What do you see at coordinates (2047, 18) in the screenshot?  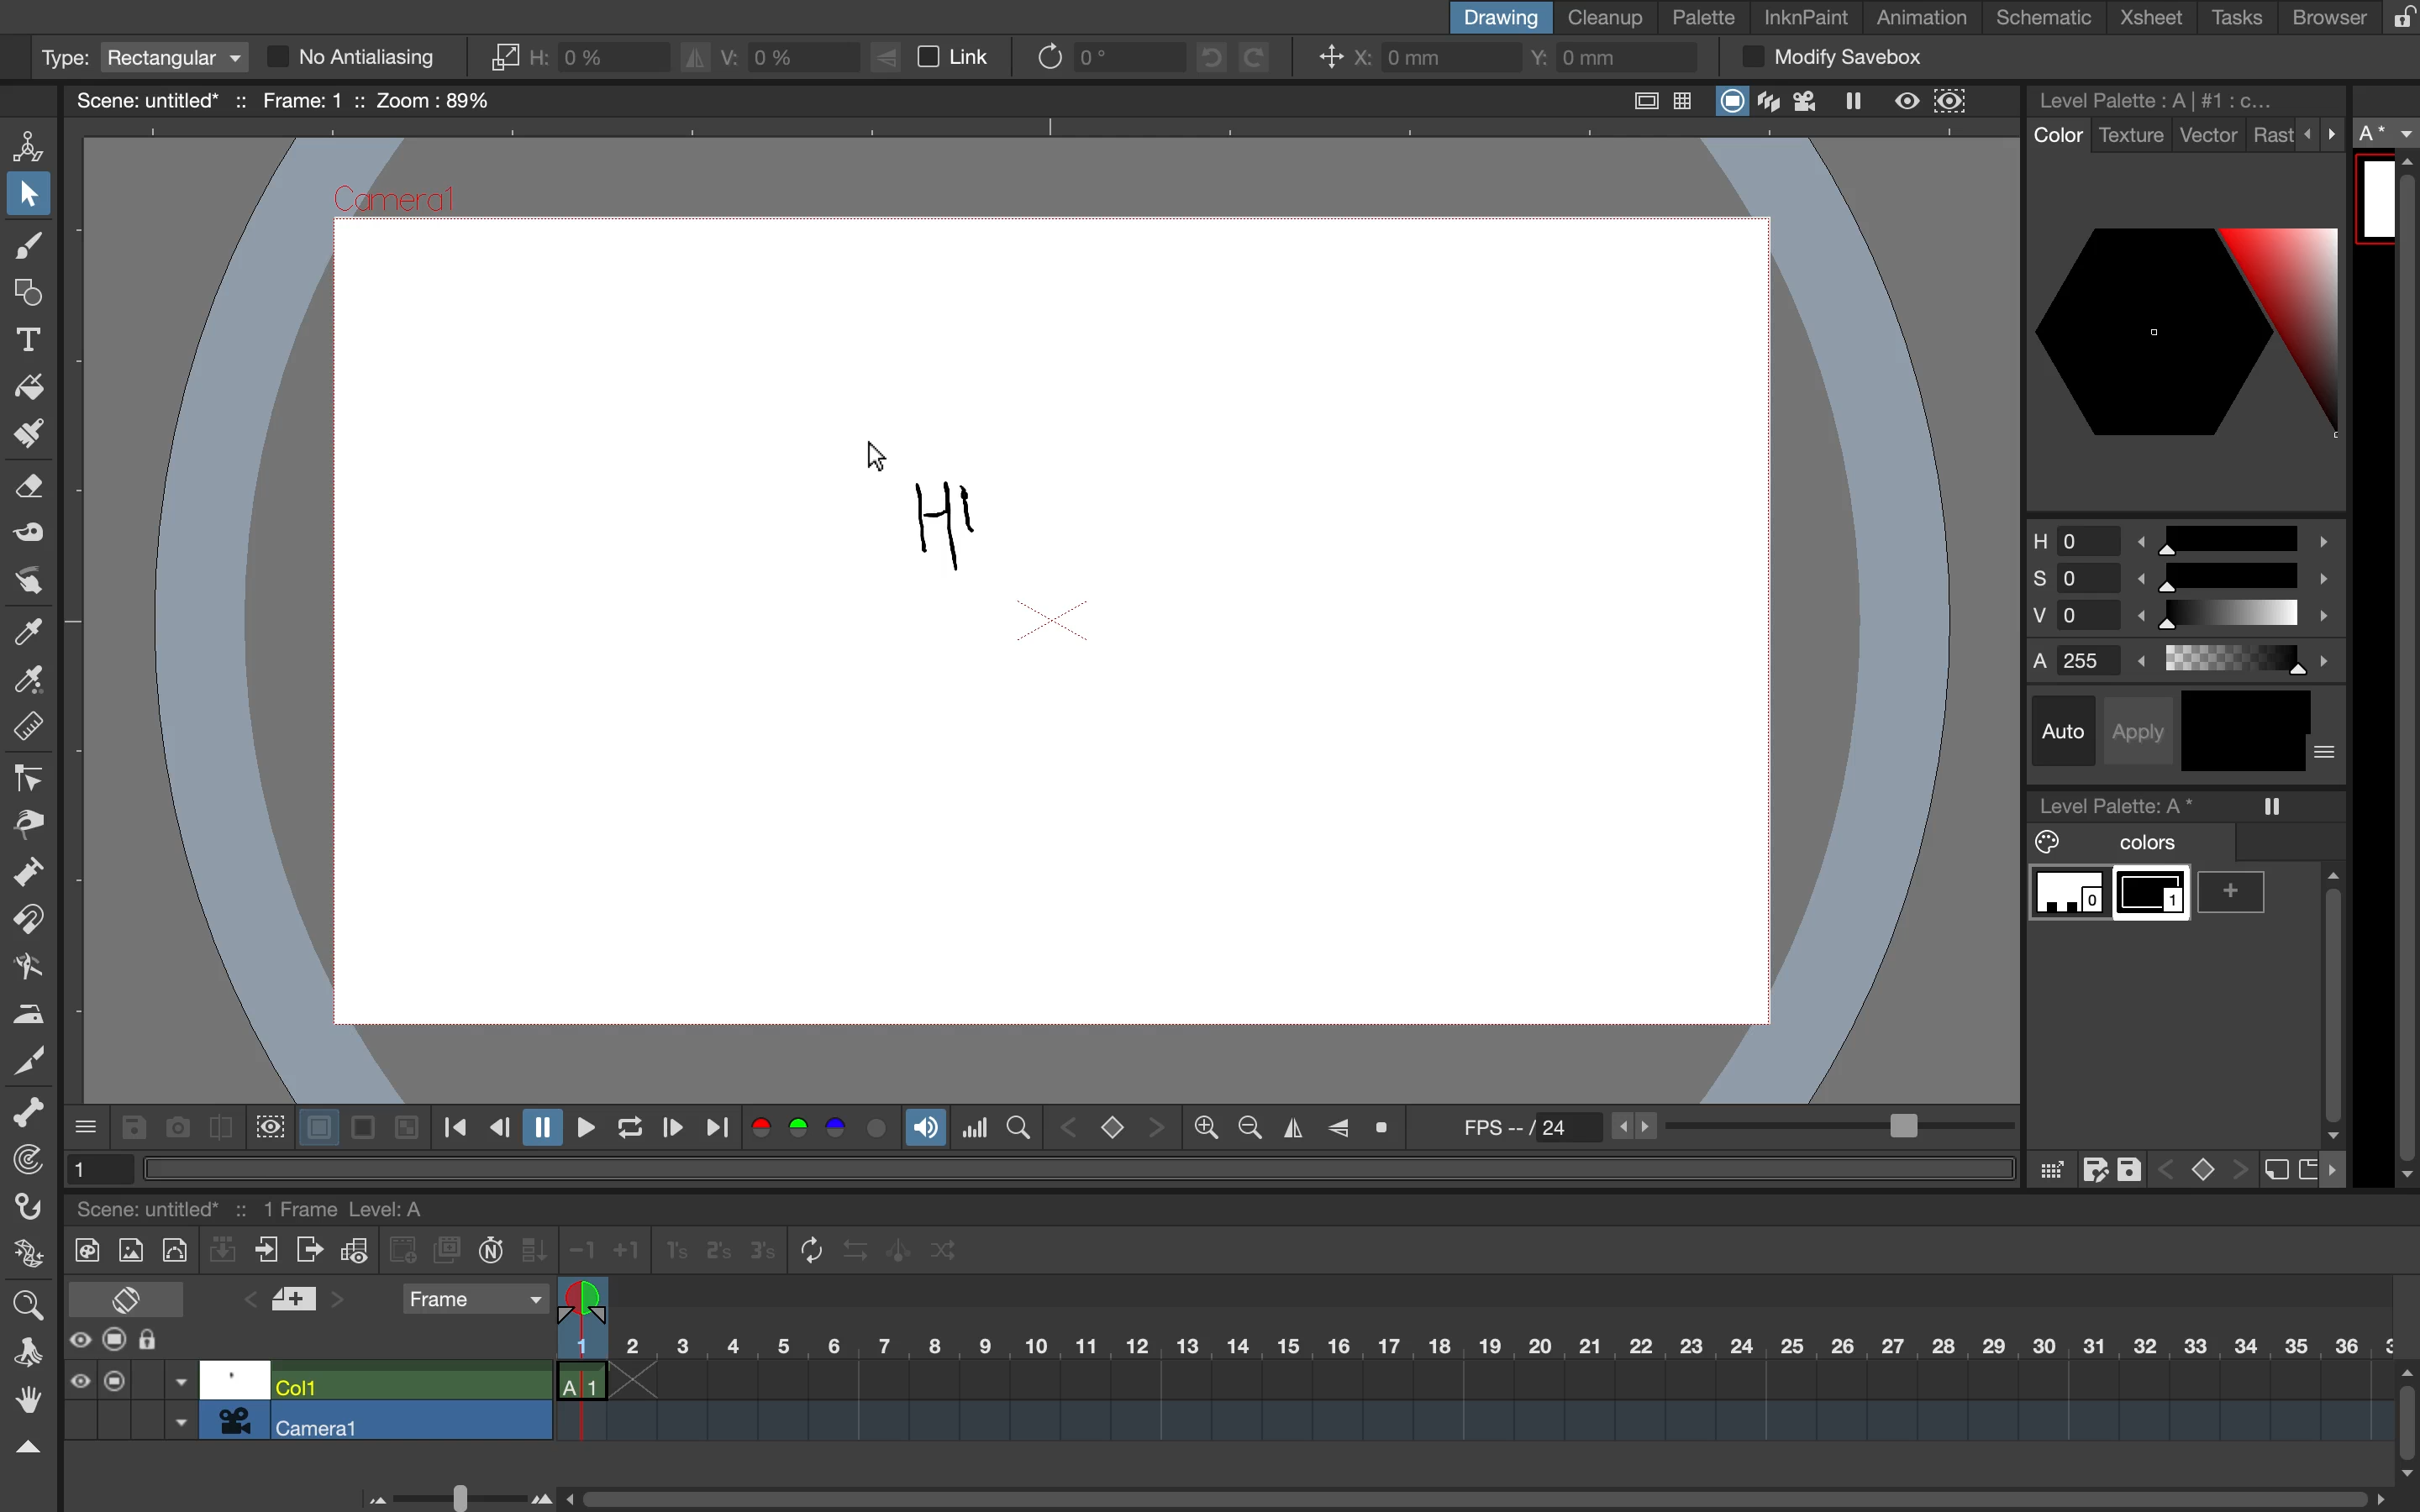 I see `schematic` at bounding box center [2047, 18].